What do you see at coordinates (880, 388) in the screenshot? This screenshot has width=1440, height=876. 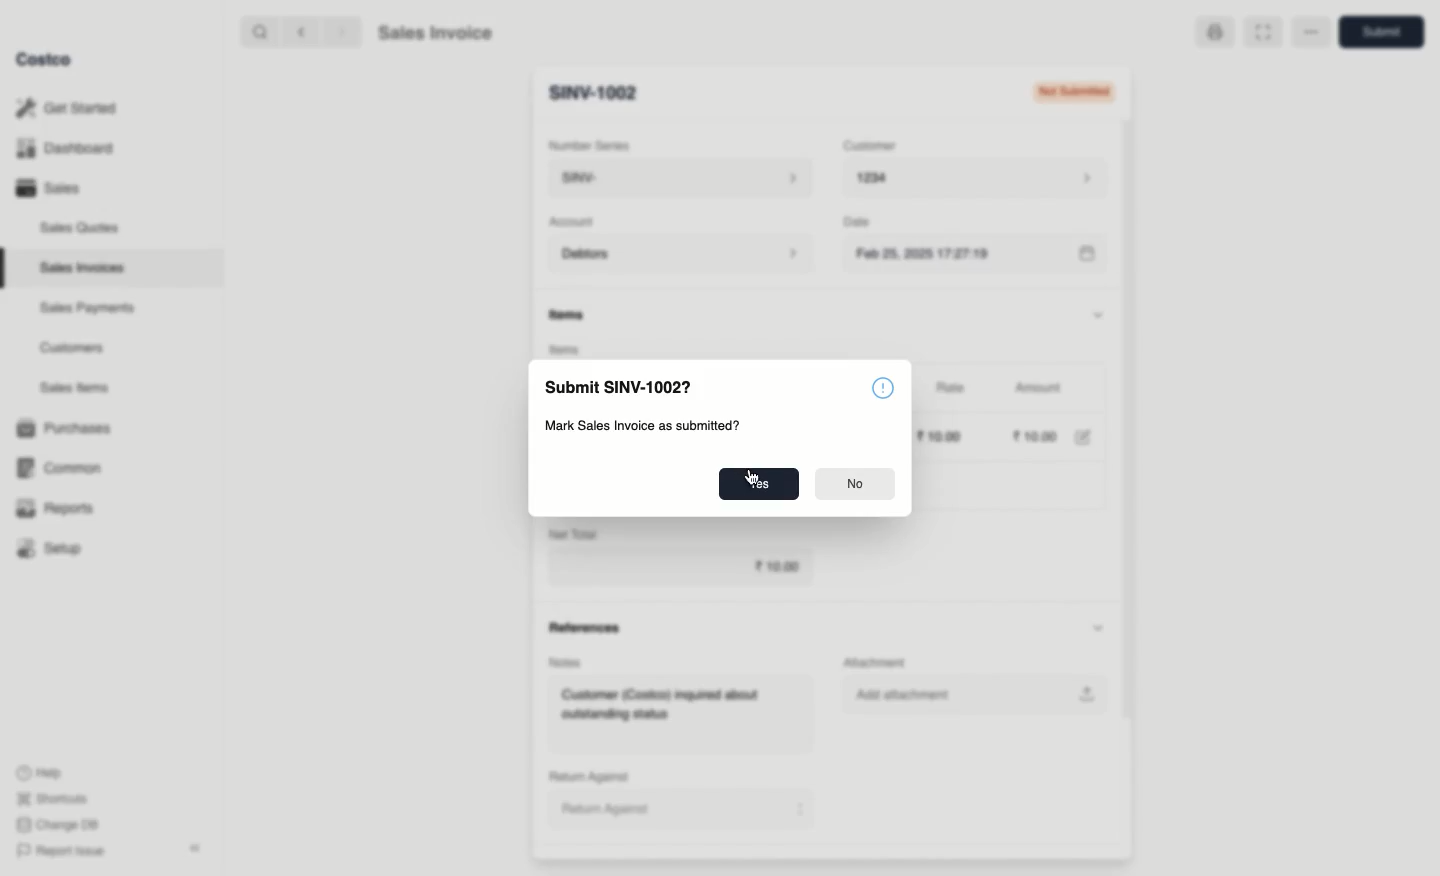 I see `Icon` at bounding box center [880, 388].